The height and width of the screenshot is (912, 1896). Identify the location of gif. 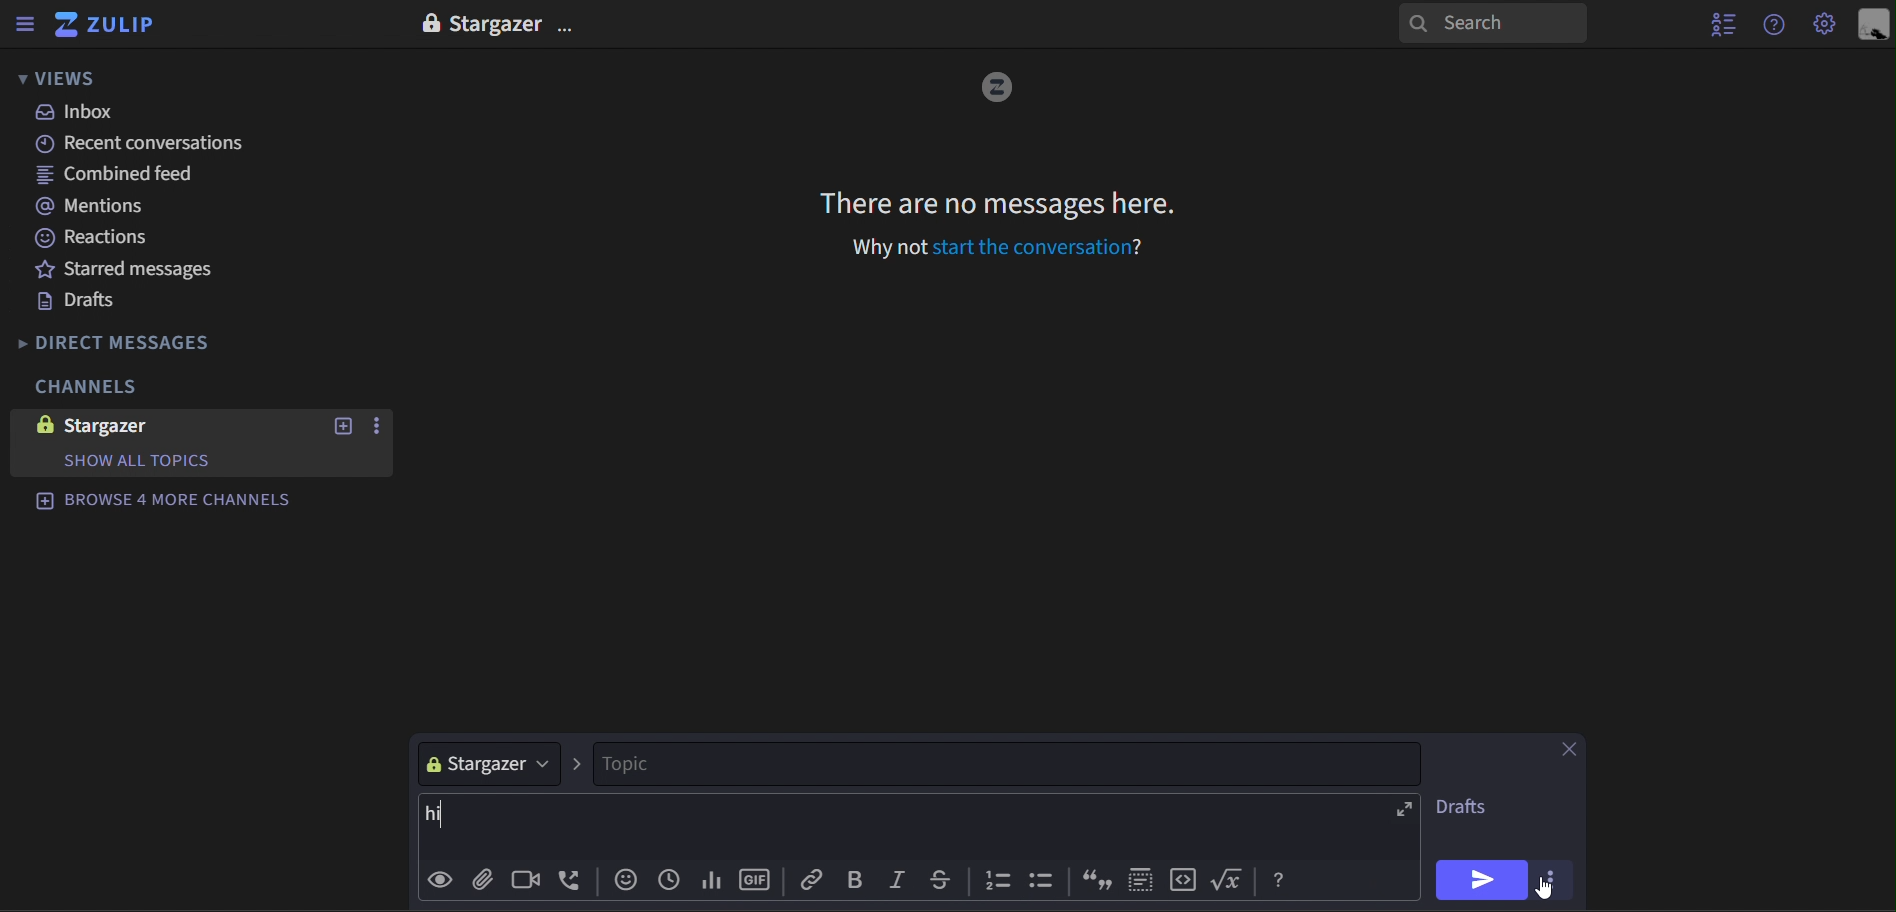
(762, 881).